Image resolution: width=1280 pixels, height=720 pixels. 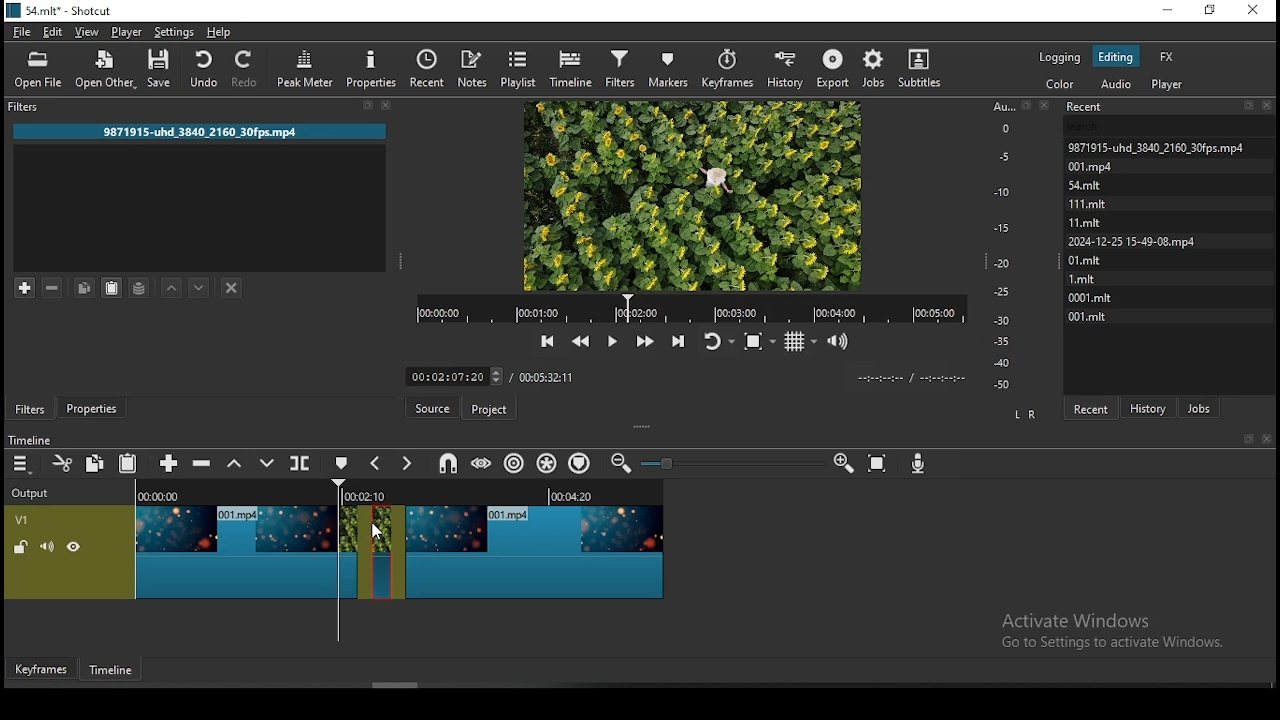 I want to click on Progress bar, so click(x=690, y=308).